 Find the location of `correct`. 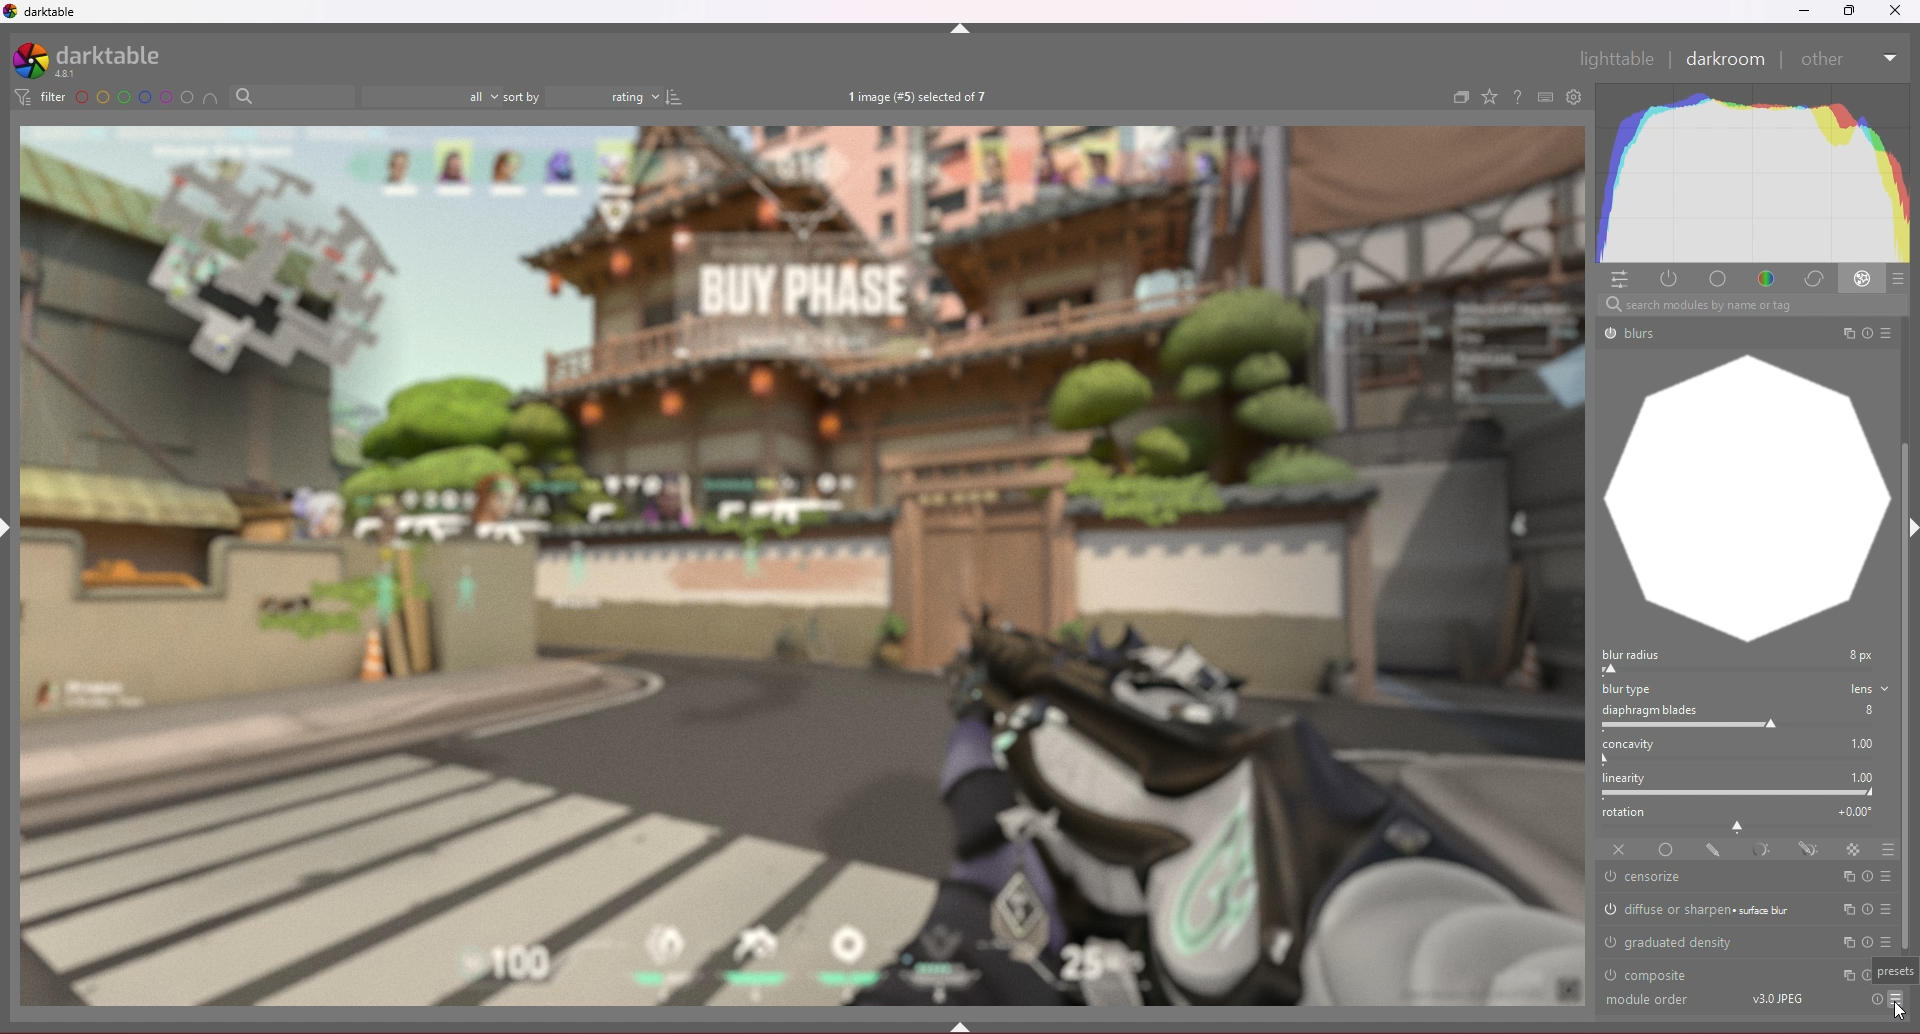

correct is located at coordinates (1813, 279).